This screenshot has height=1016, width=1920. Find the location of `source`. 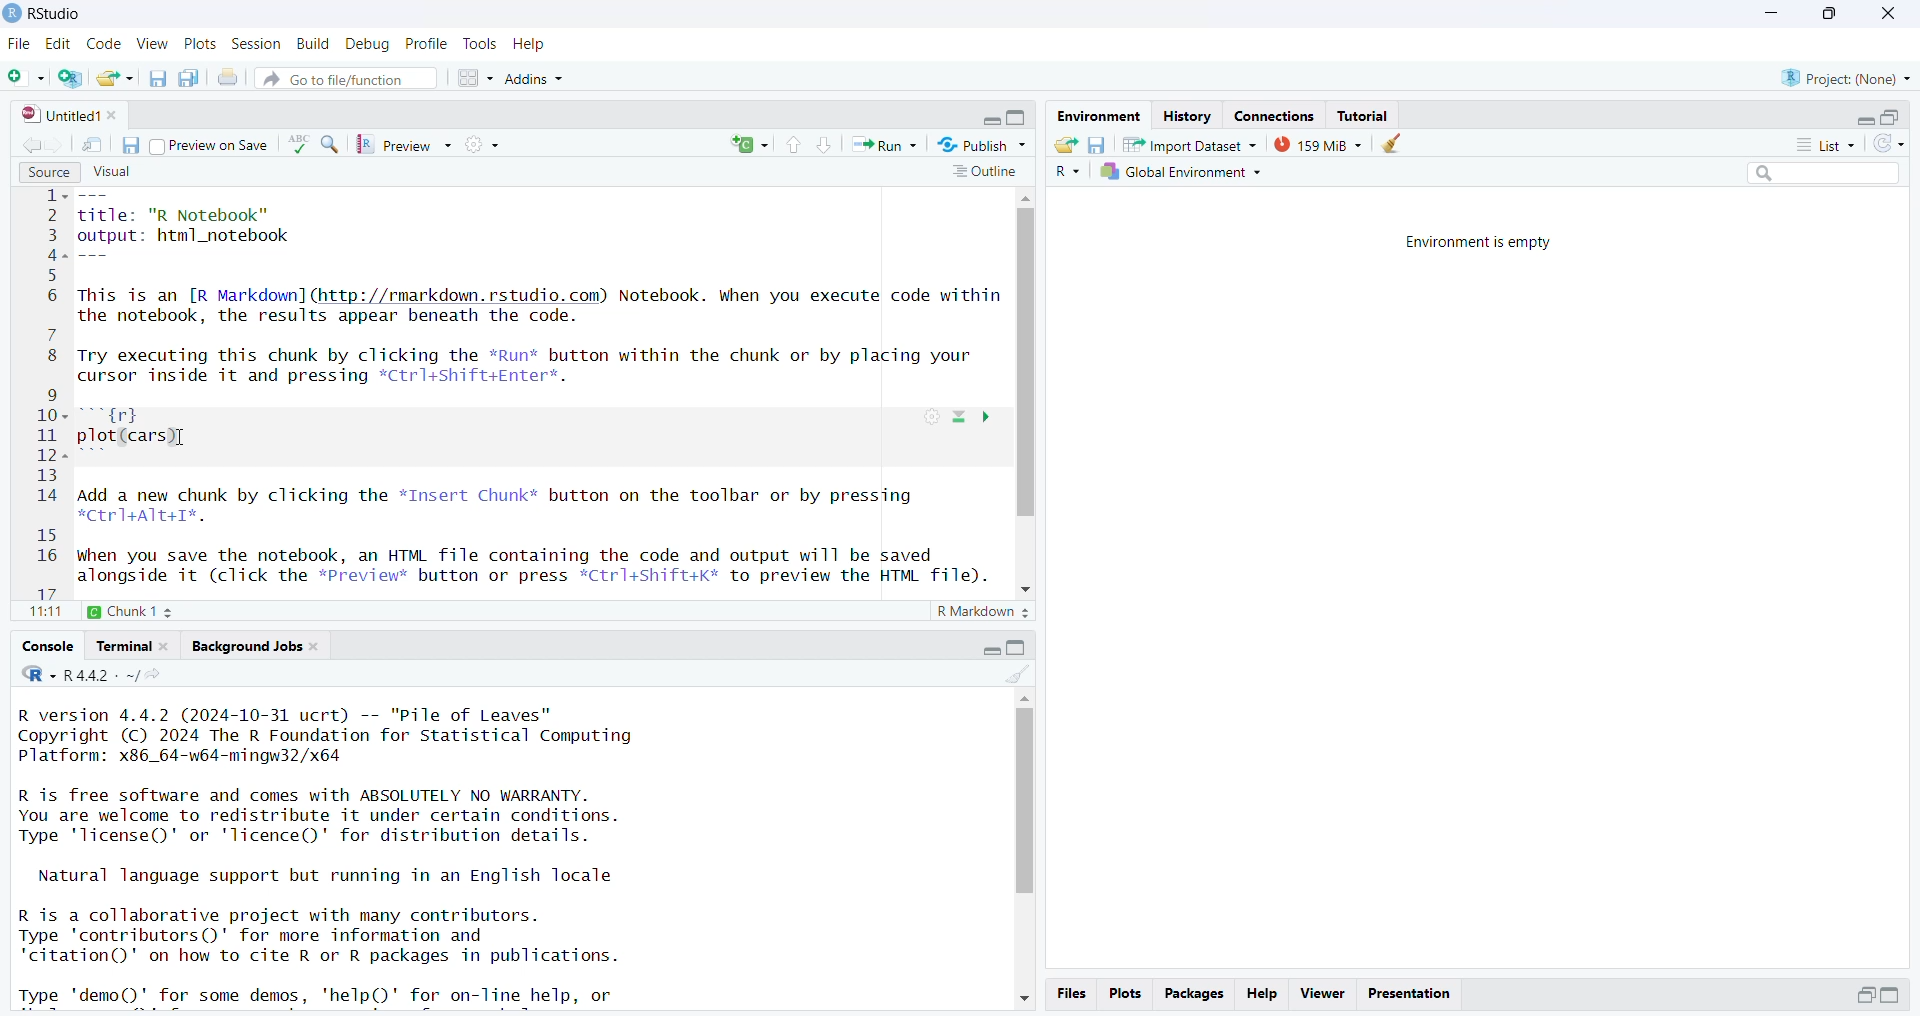

source is located at coordinates (541, 390).